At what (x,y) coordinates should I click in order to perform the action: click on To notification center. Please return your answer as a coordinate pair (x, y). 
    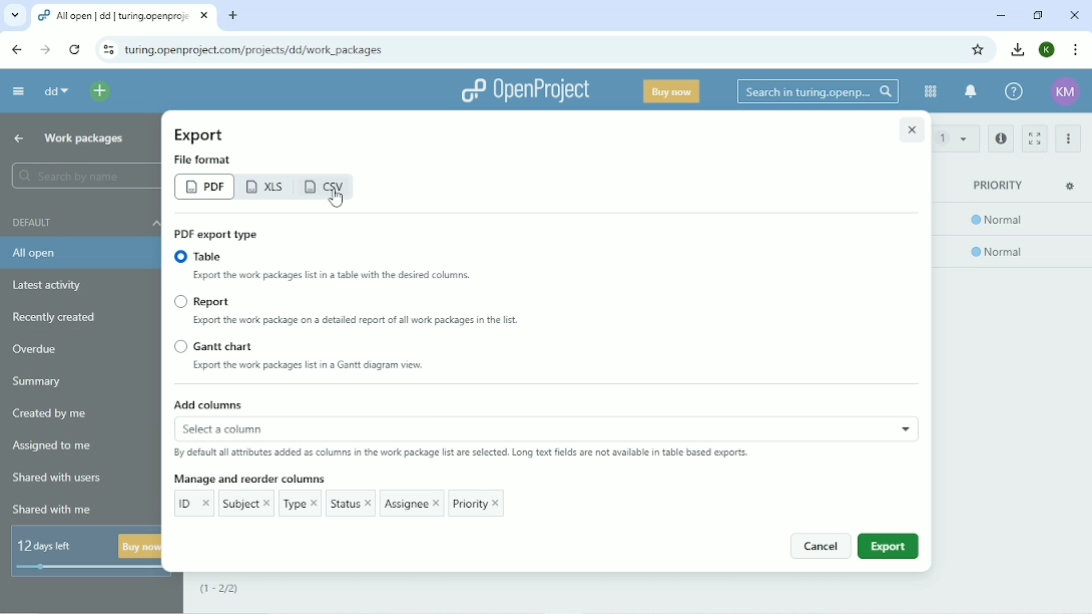
    Looking at the image, I should click on (970, 92).